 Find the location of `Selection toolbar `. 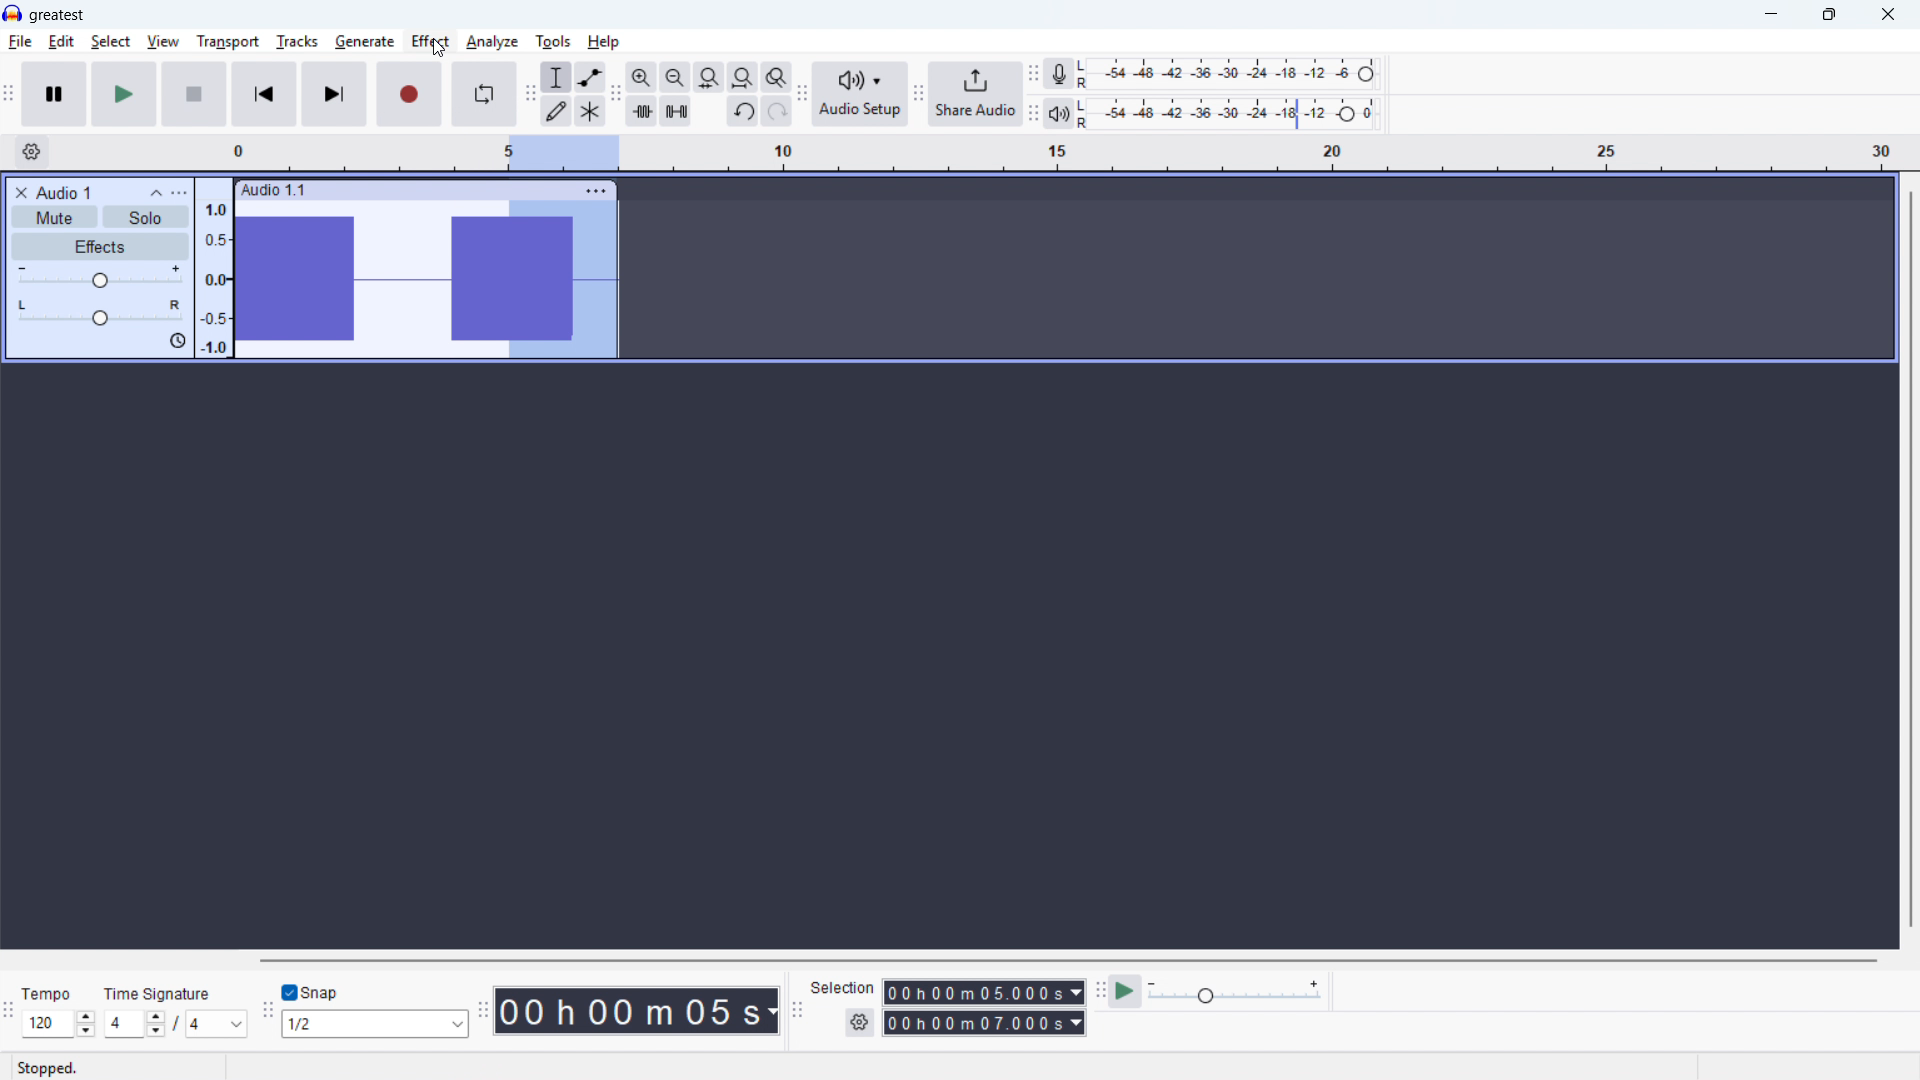

Selection toolbar  is located at coordinates (800, 1013).